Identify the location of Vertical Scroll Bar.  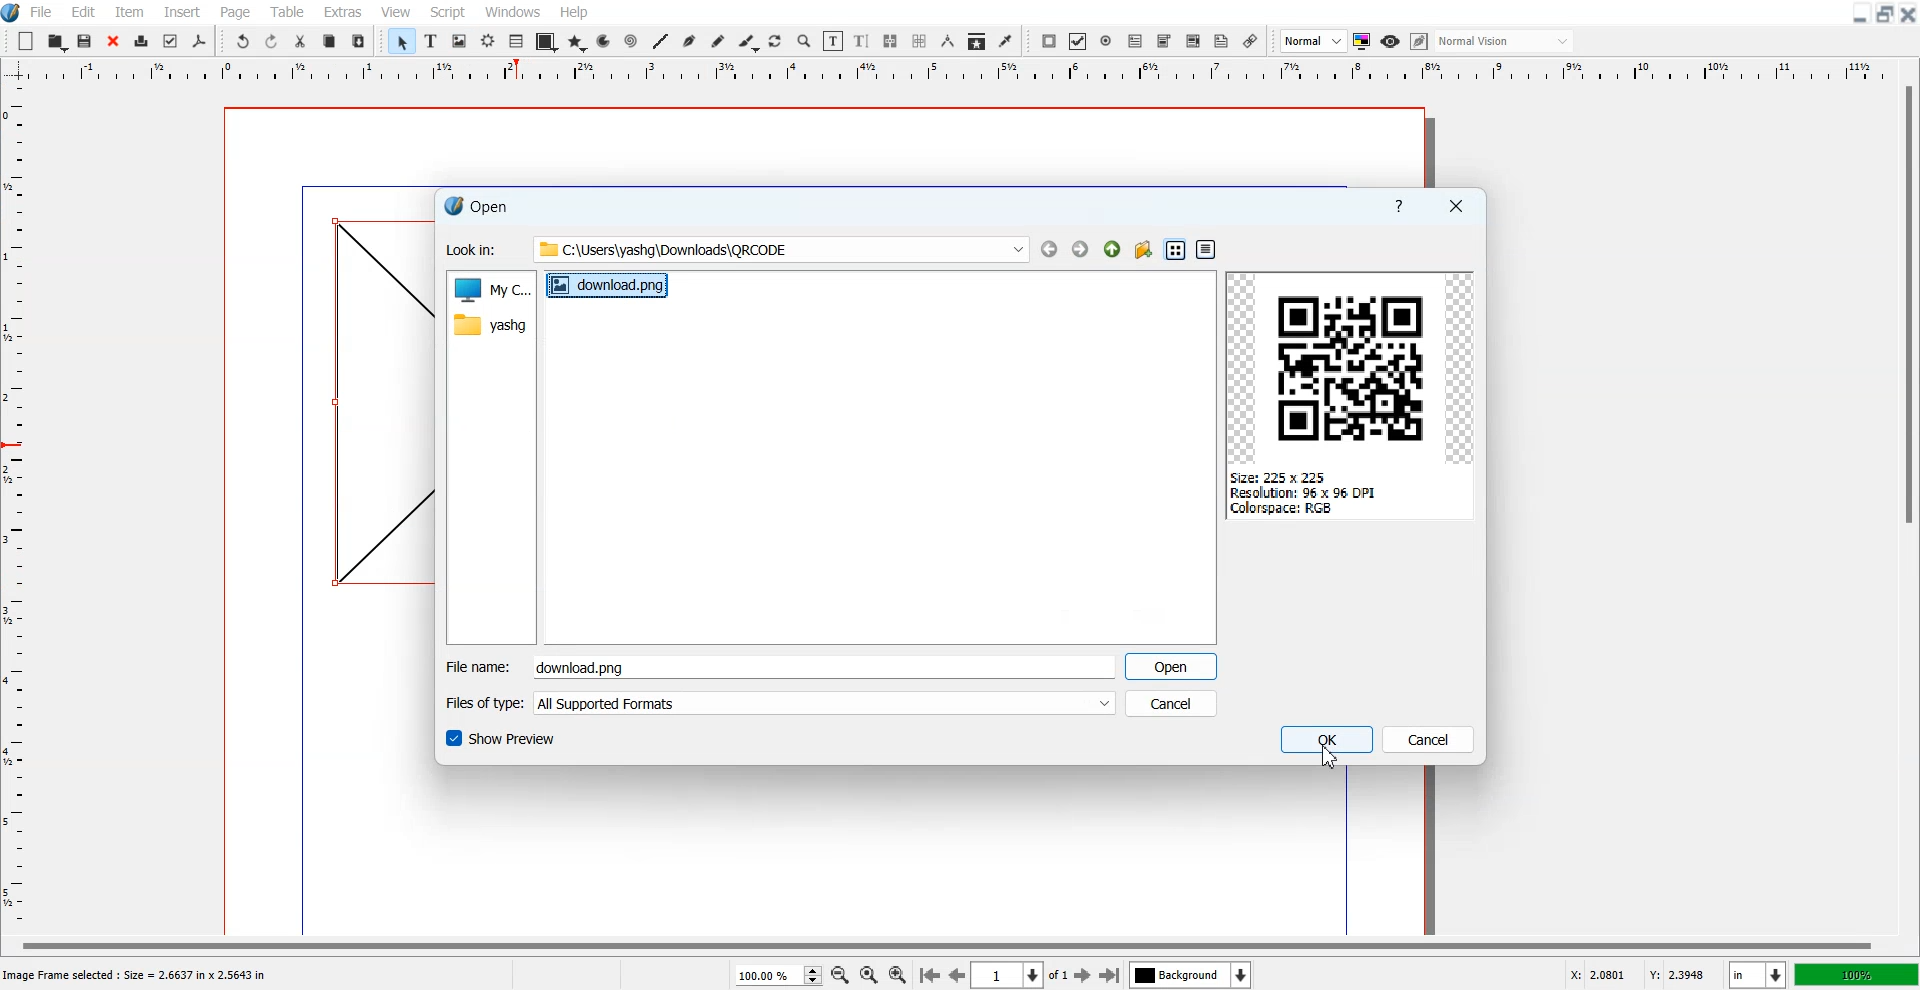
(1906, 506).